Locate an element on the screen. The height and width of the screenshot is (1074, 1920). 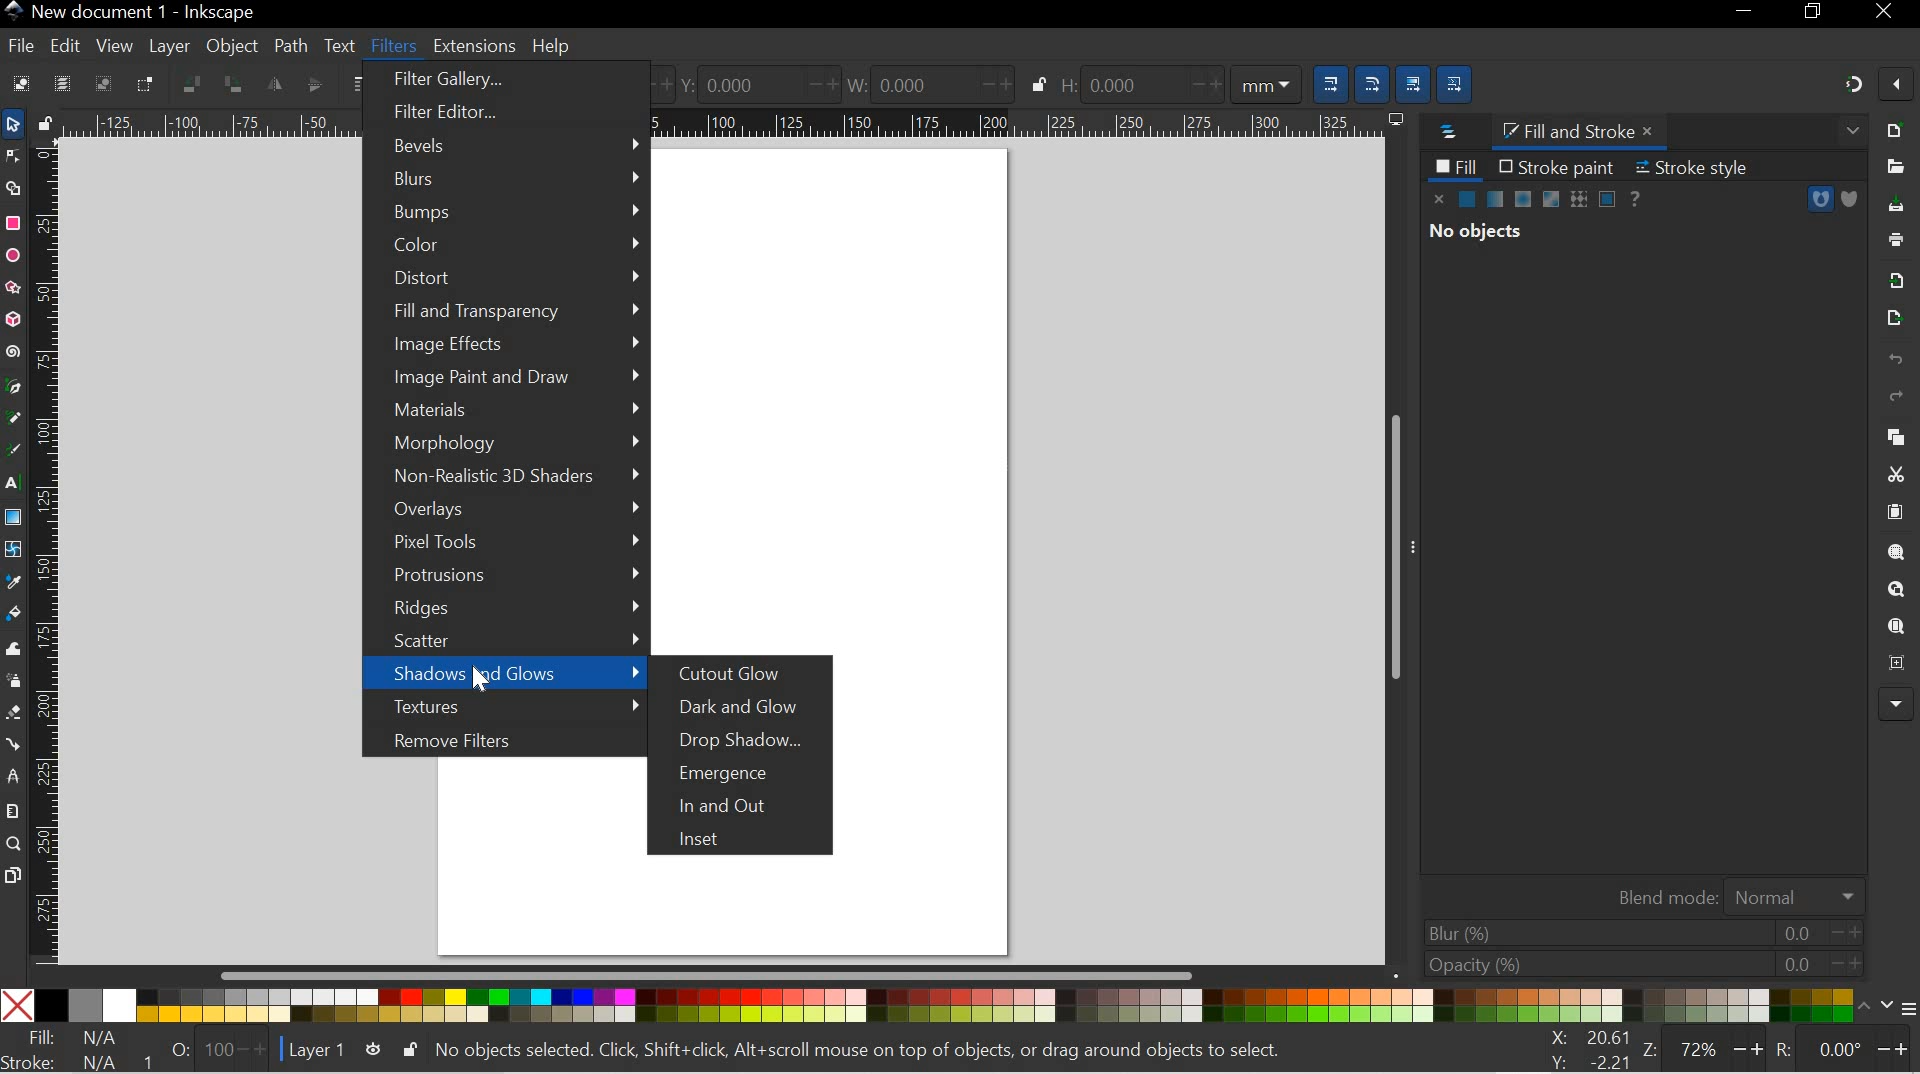
TEXTURES is located at coordinates (503, 706).